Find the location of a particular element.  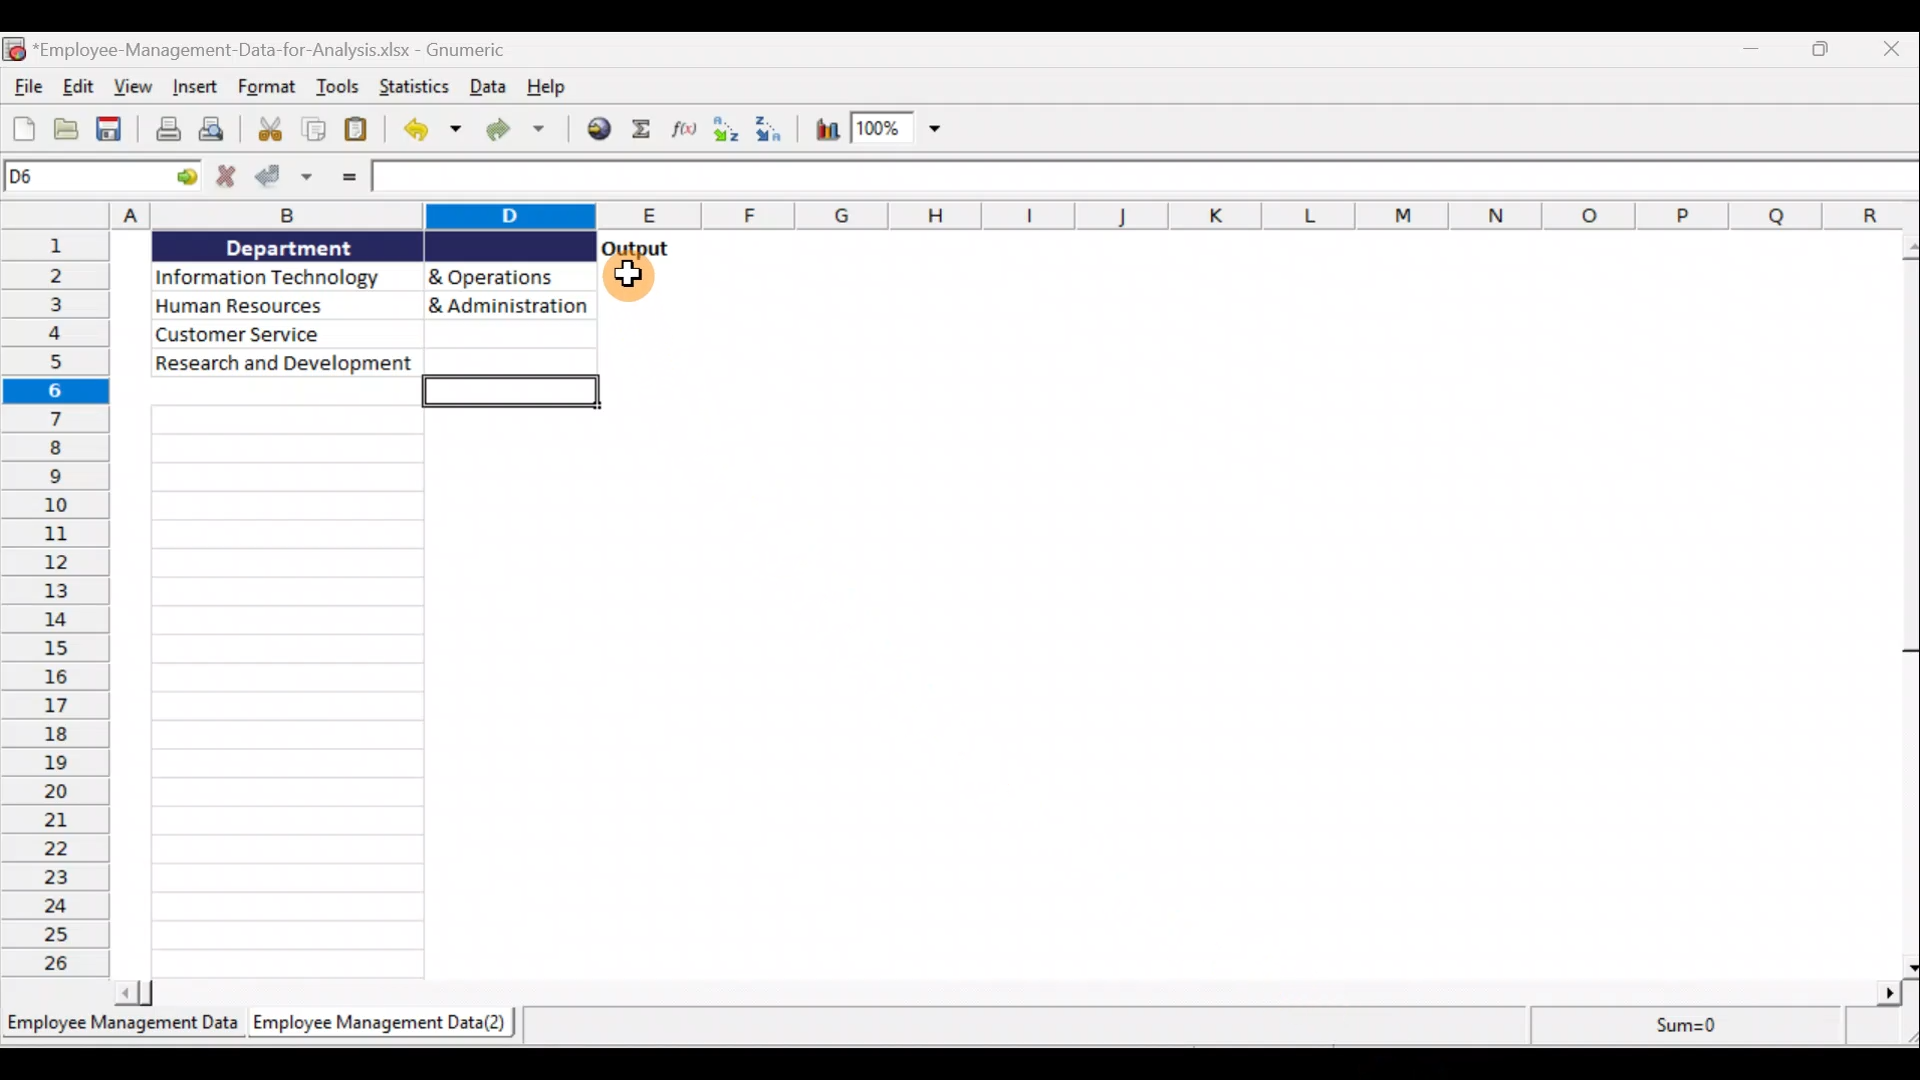

Statistics is located at coordinates (417, 88).